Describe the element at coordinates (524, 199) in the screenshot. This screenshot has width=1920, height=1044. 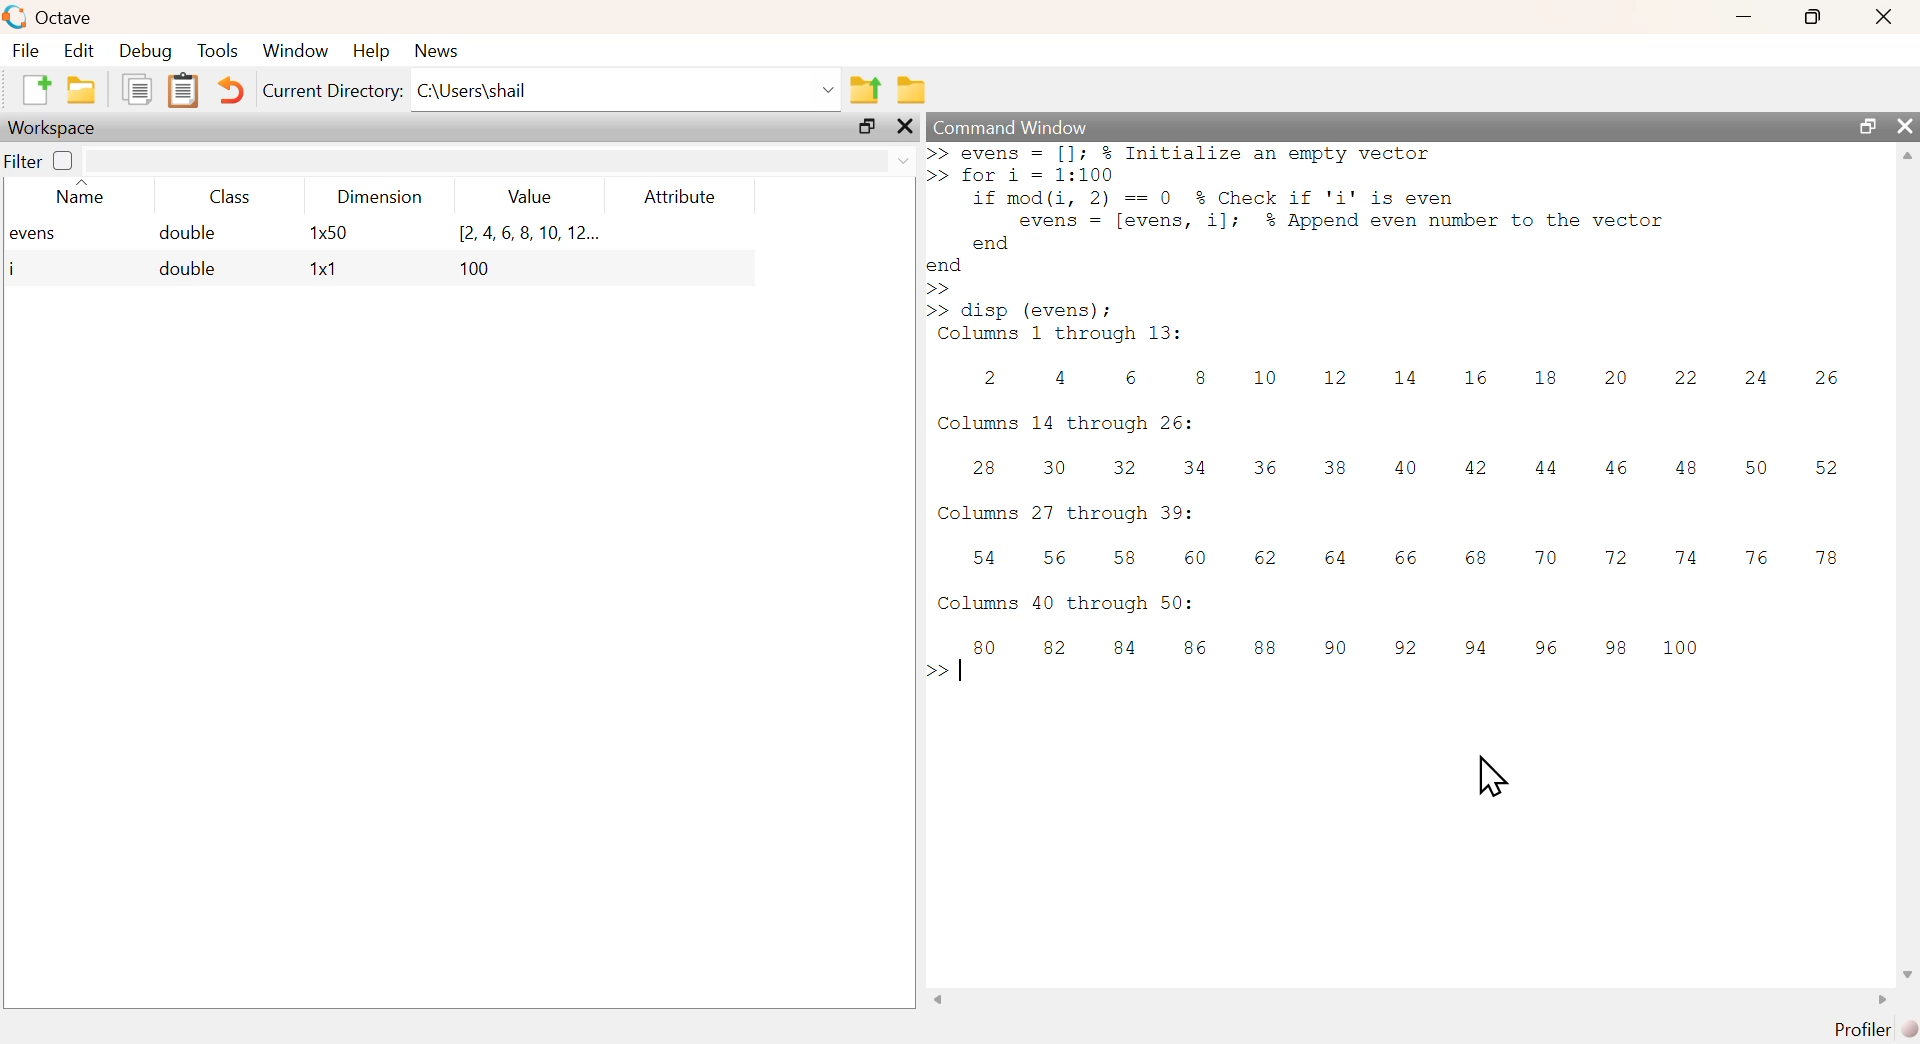
I see `value` at that location.